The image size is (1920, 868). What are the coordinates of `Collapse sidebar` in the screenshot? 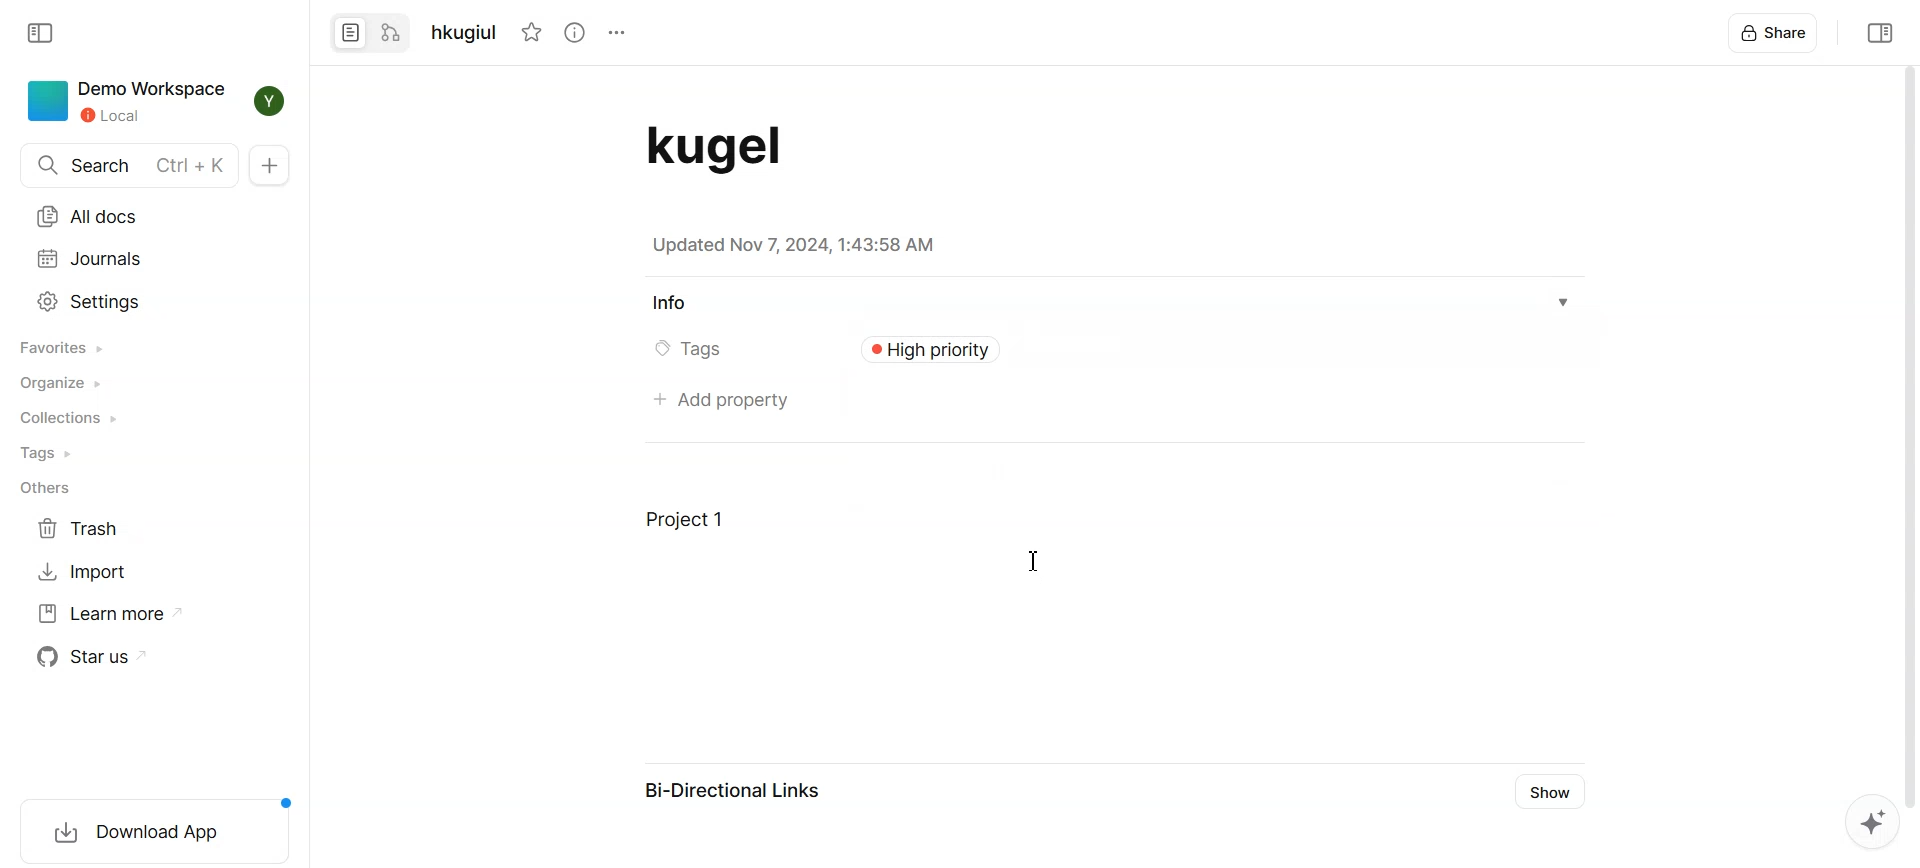 It's located at (1879, 33).